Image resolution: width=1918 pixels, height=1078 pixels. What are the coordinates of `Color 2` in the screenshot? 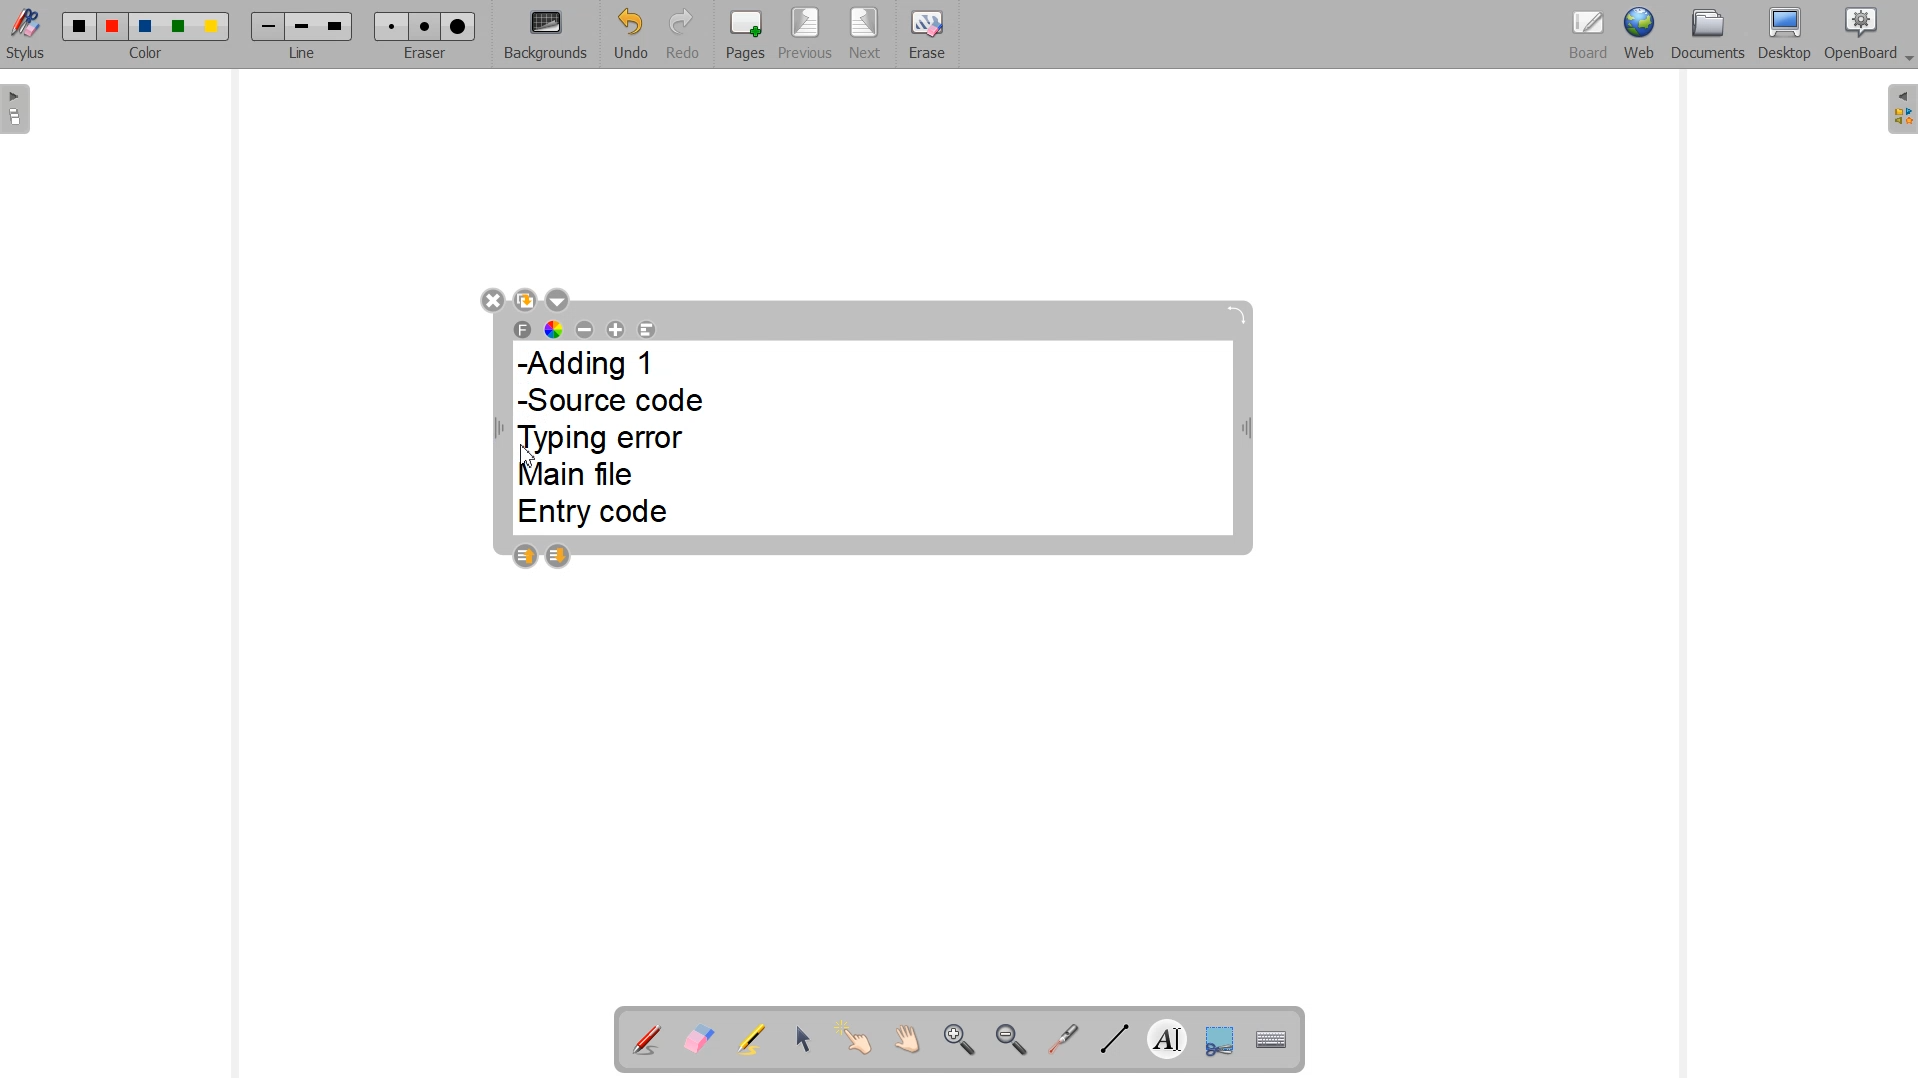 It's located at (114, 27).